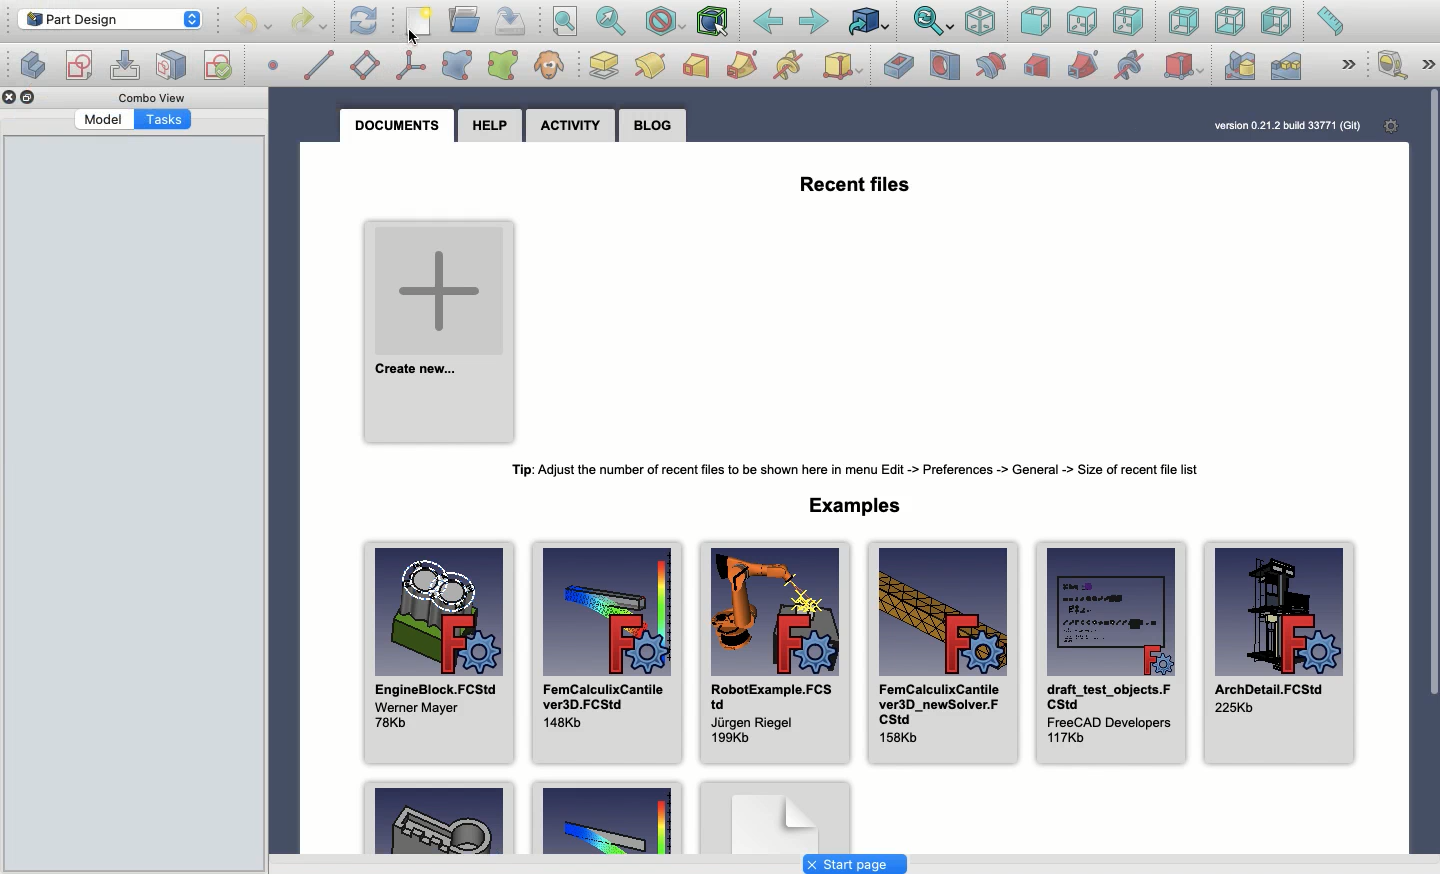 Image resolution: width=1440 pixels, height=874 pixels. What do you see at coordinates (1111, 649) in the screenshot?
I see `draft_test_objects.FCStd FreeCAD Developers 117Kb` at bounding box center [1111, 649].